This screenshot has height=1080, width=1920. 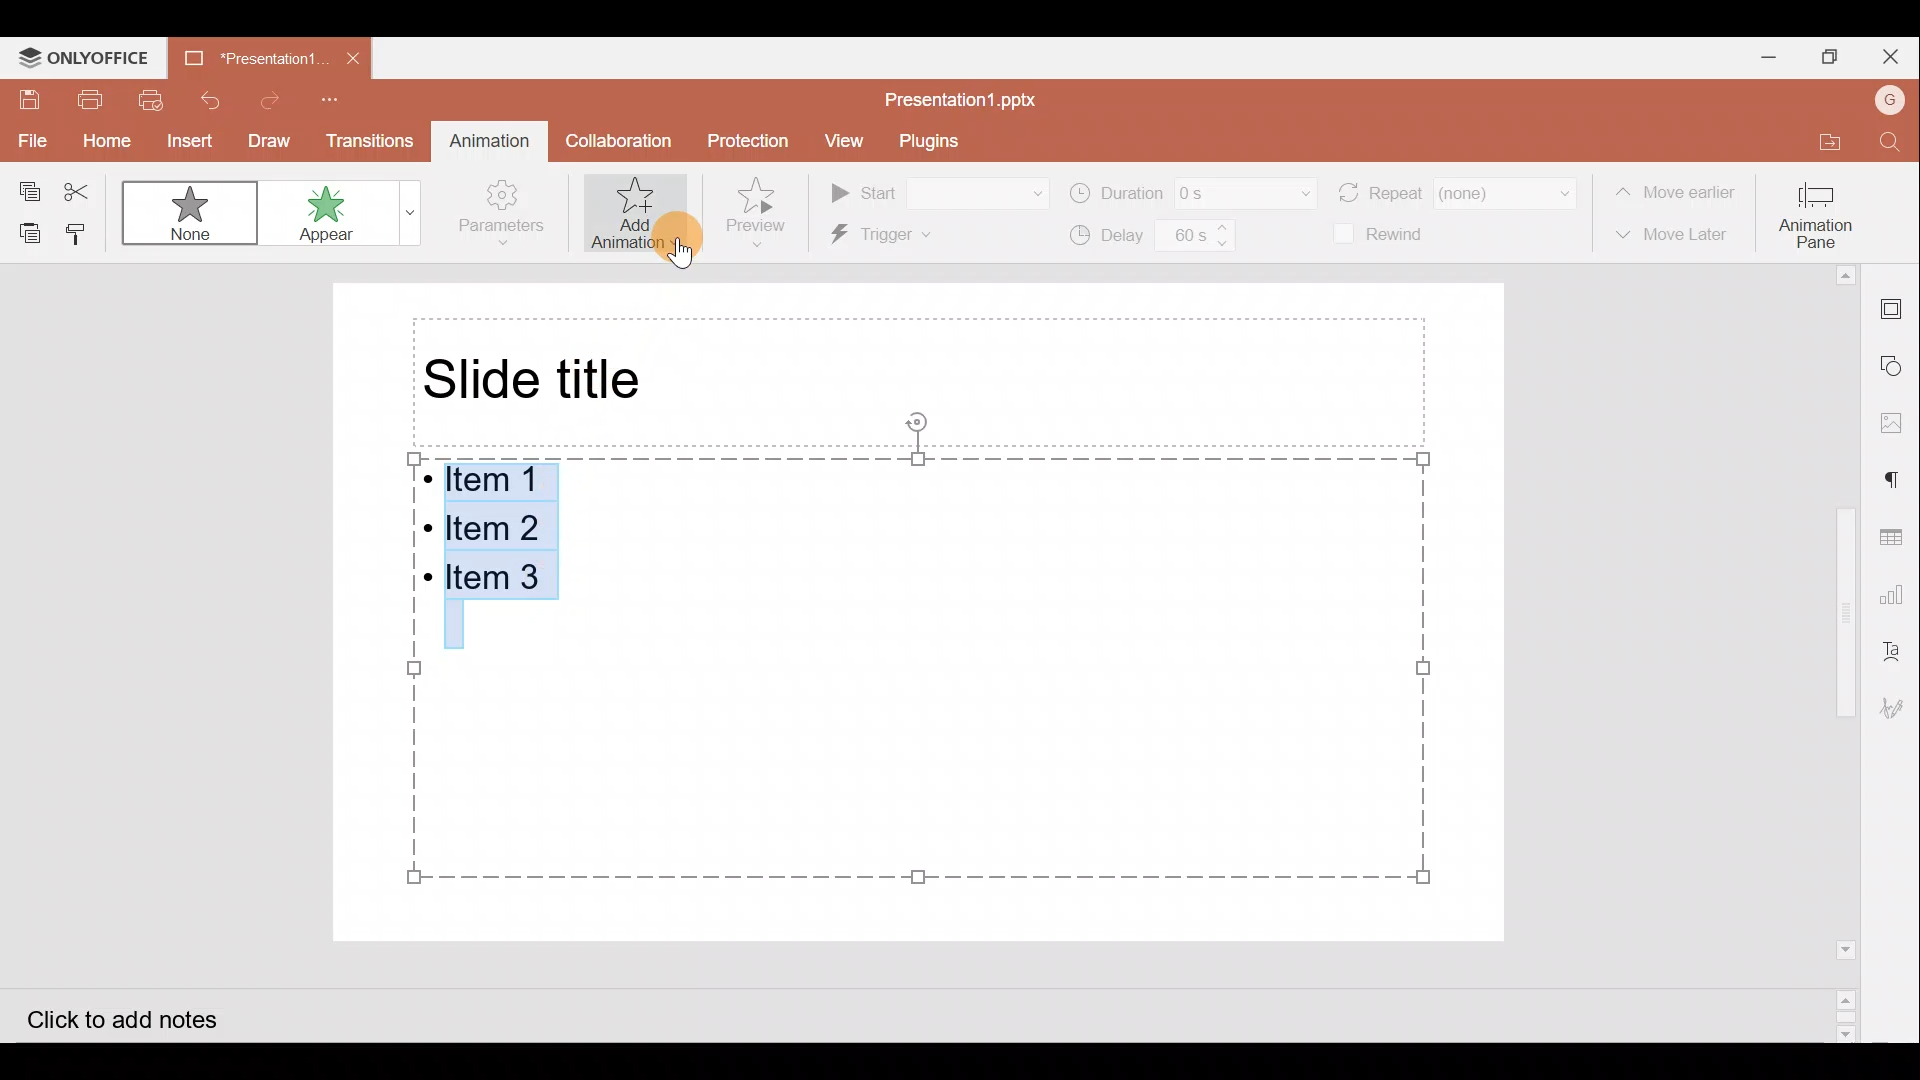 I want to click on Parameters, so click(x=508, y=214).